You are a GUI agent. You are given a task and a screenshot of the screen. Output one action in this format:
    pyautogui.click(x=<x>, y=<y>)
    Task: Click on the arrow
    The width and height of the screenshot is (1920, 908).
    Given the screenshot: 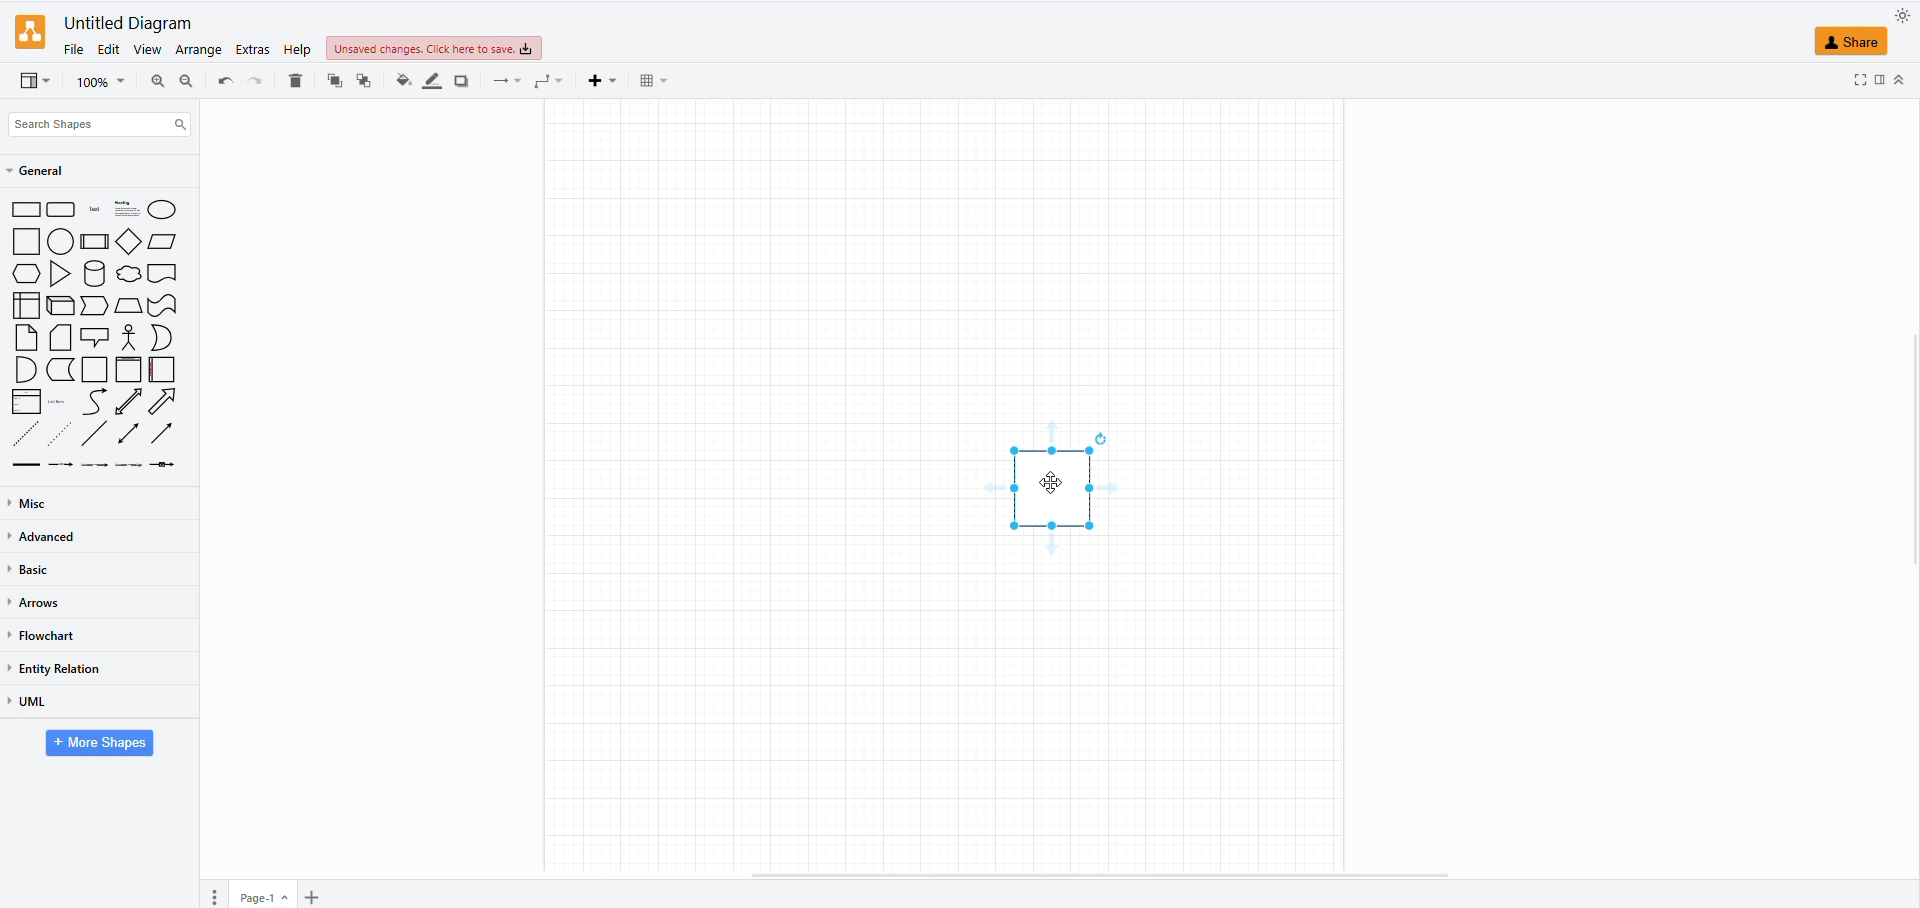 What is the action you would take?
    pyautogui.click(x=167, y=402)
    